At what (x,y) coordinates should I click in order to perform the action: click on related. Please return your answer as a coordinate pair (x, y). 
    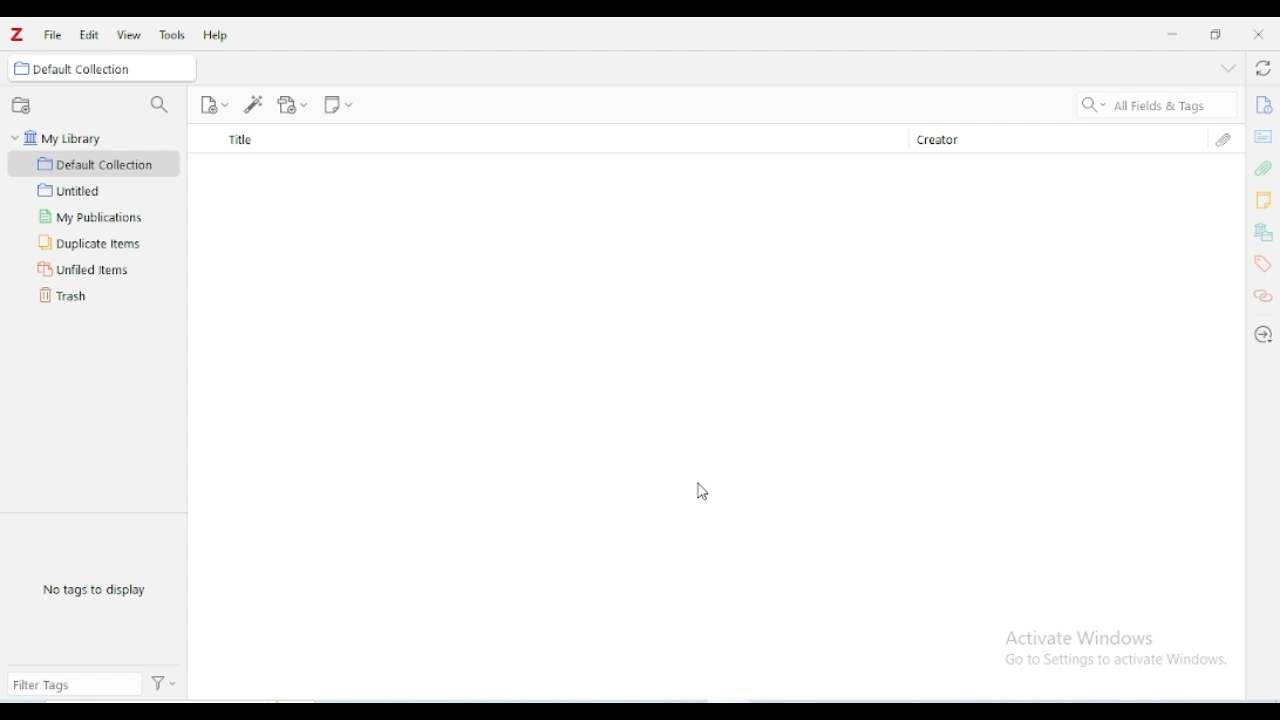
    Looking at the image, I should click on (1263, 296).